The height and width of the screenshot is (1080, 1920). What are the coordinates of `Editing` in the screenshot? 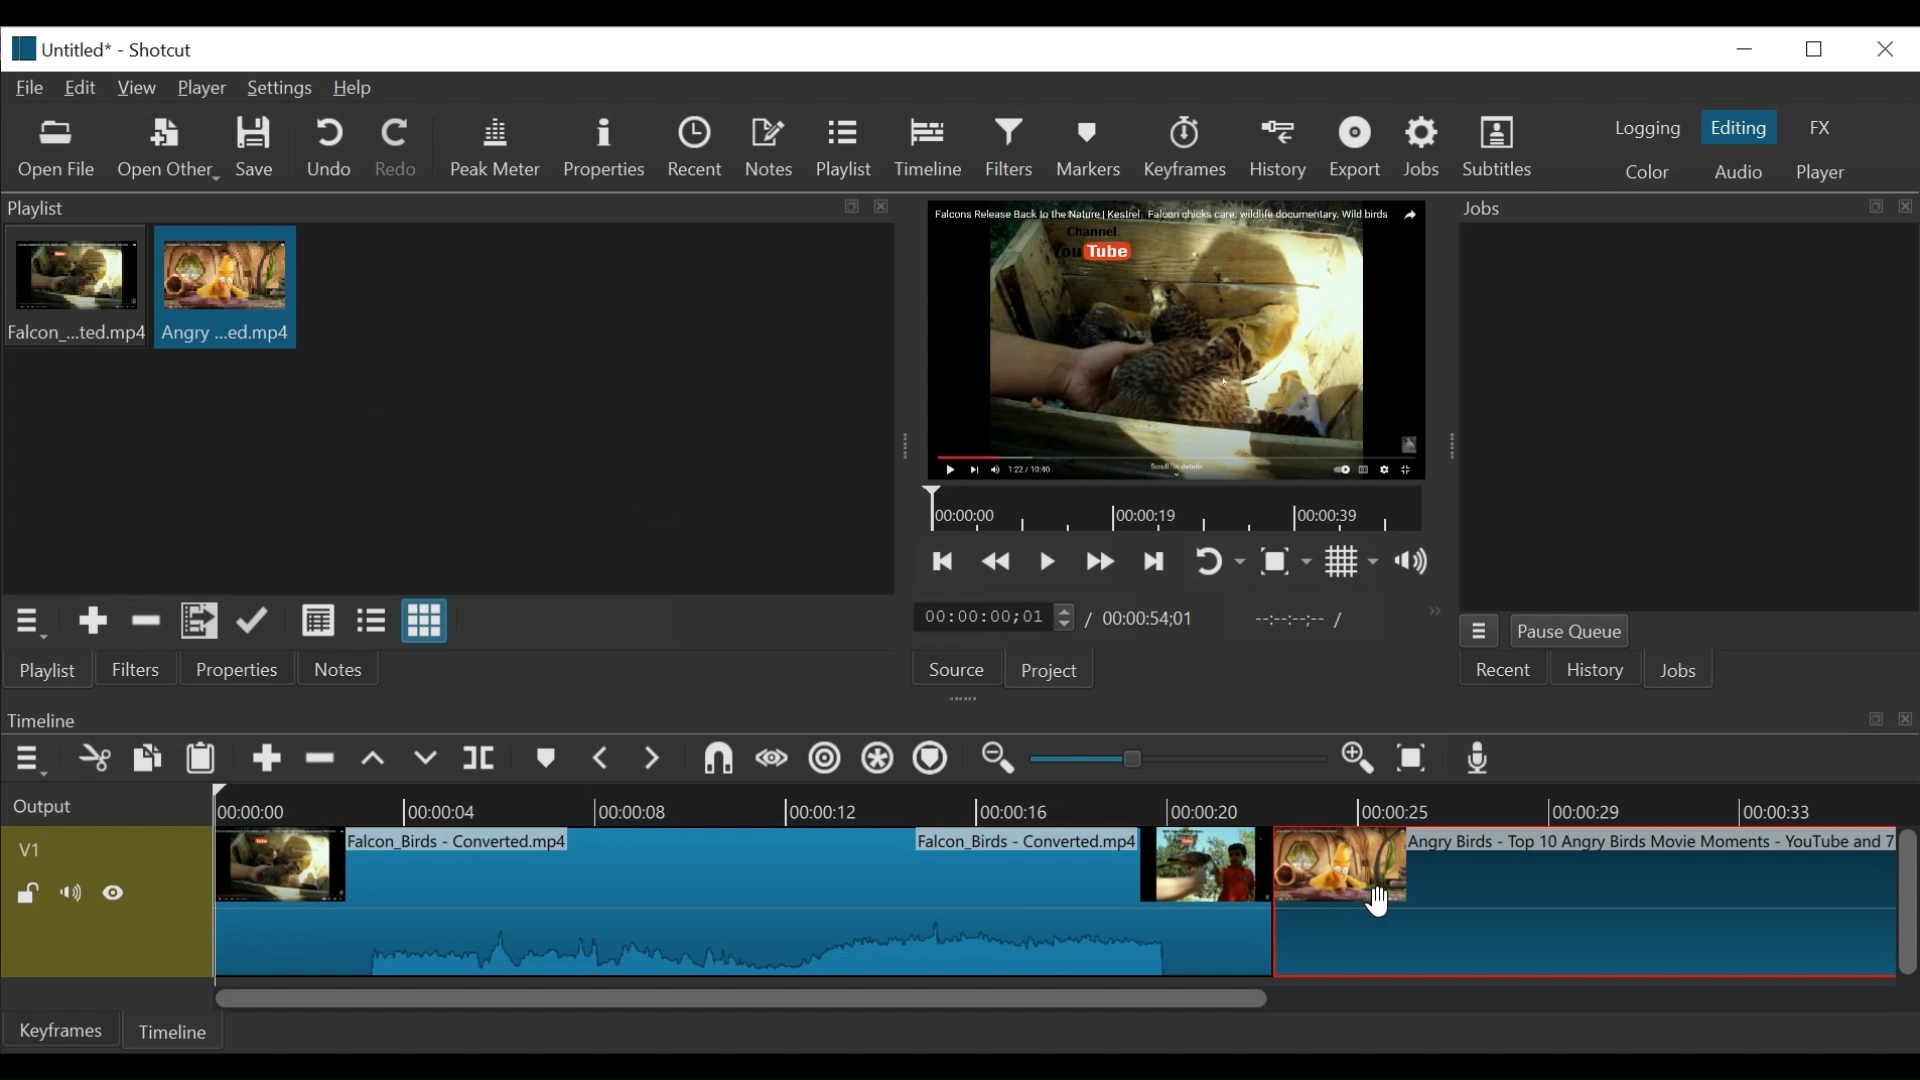 It's located at (1742, 127).